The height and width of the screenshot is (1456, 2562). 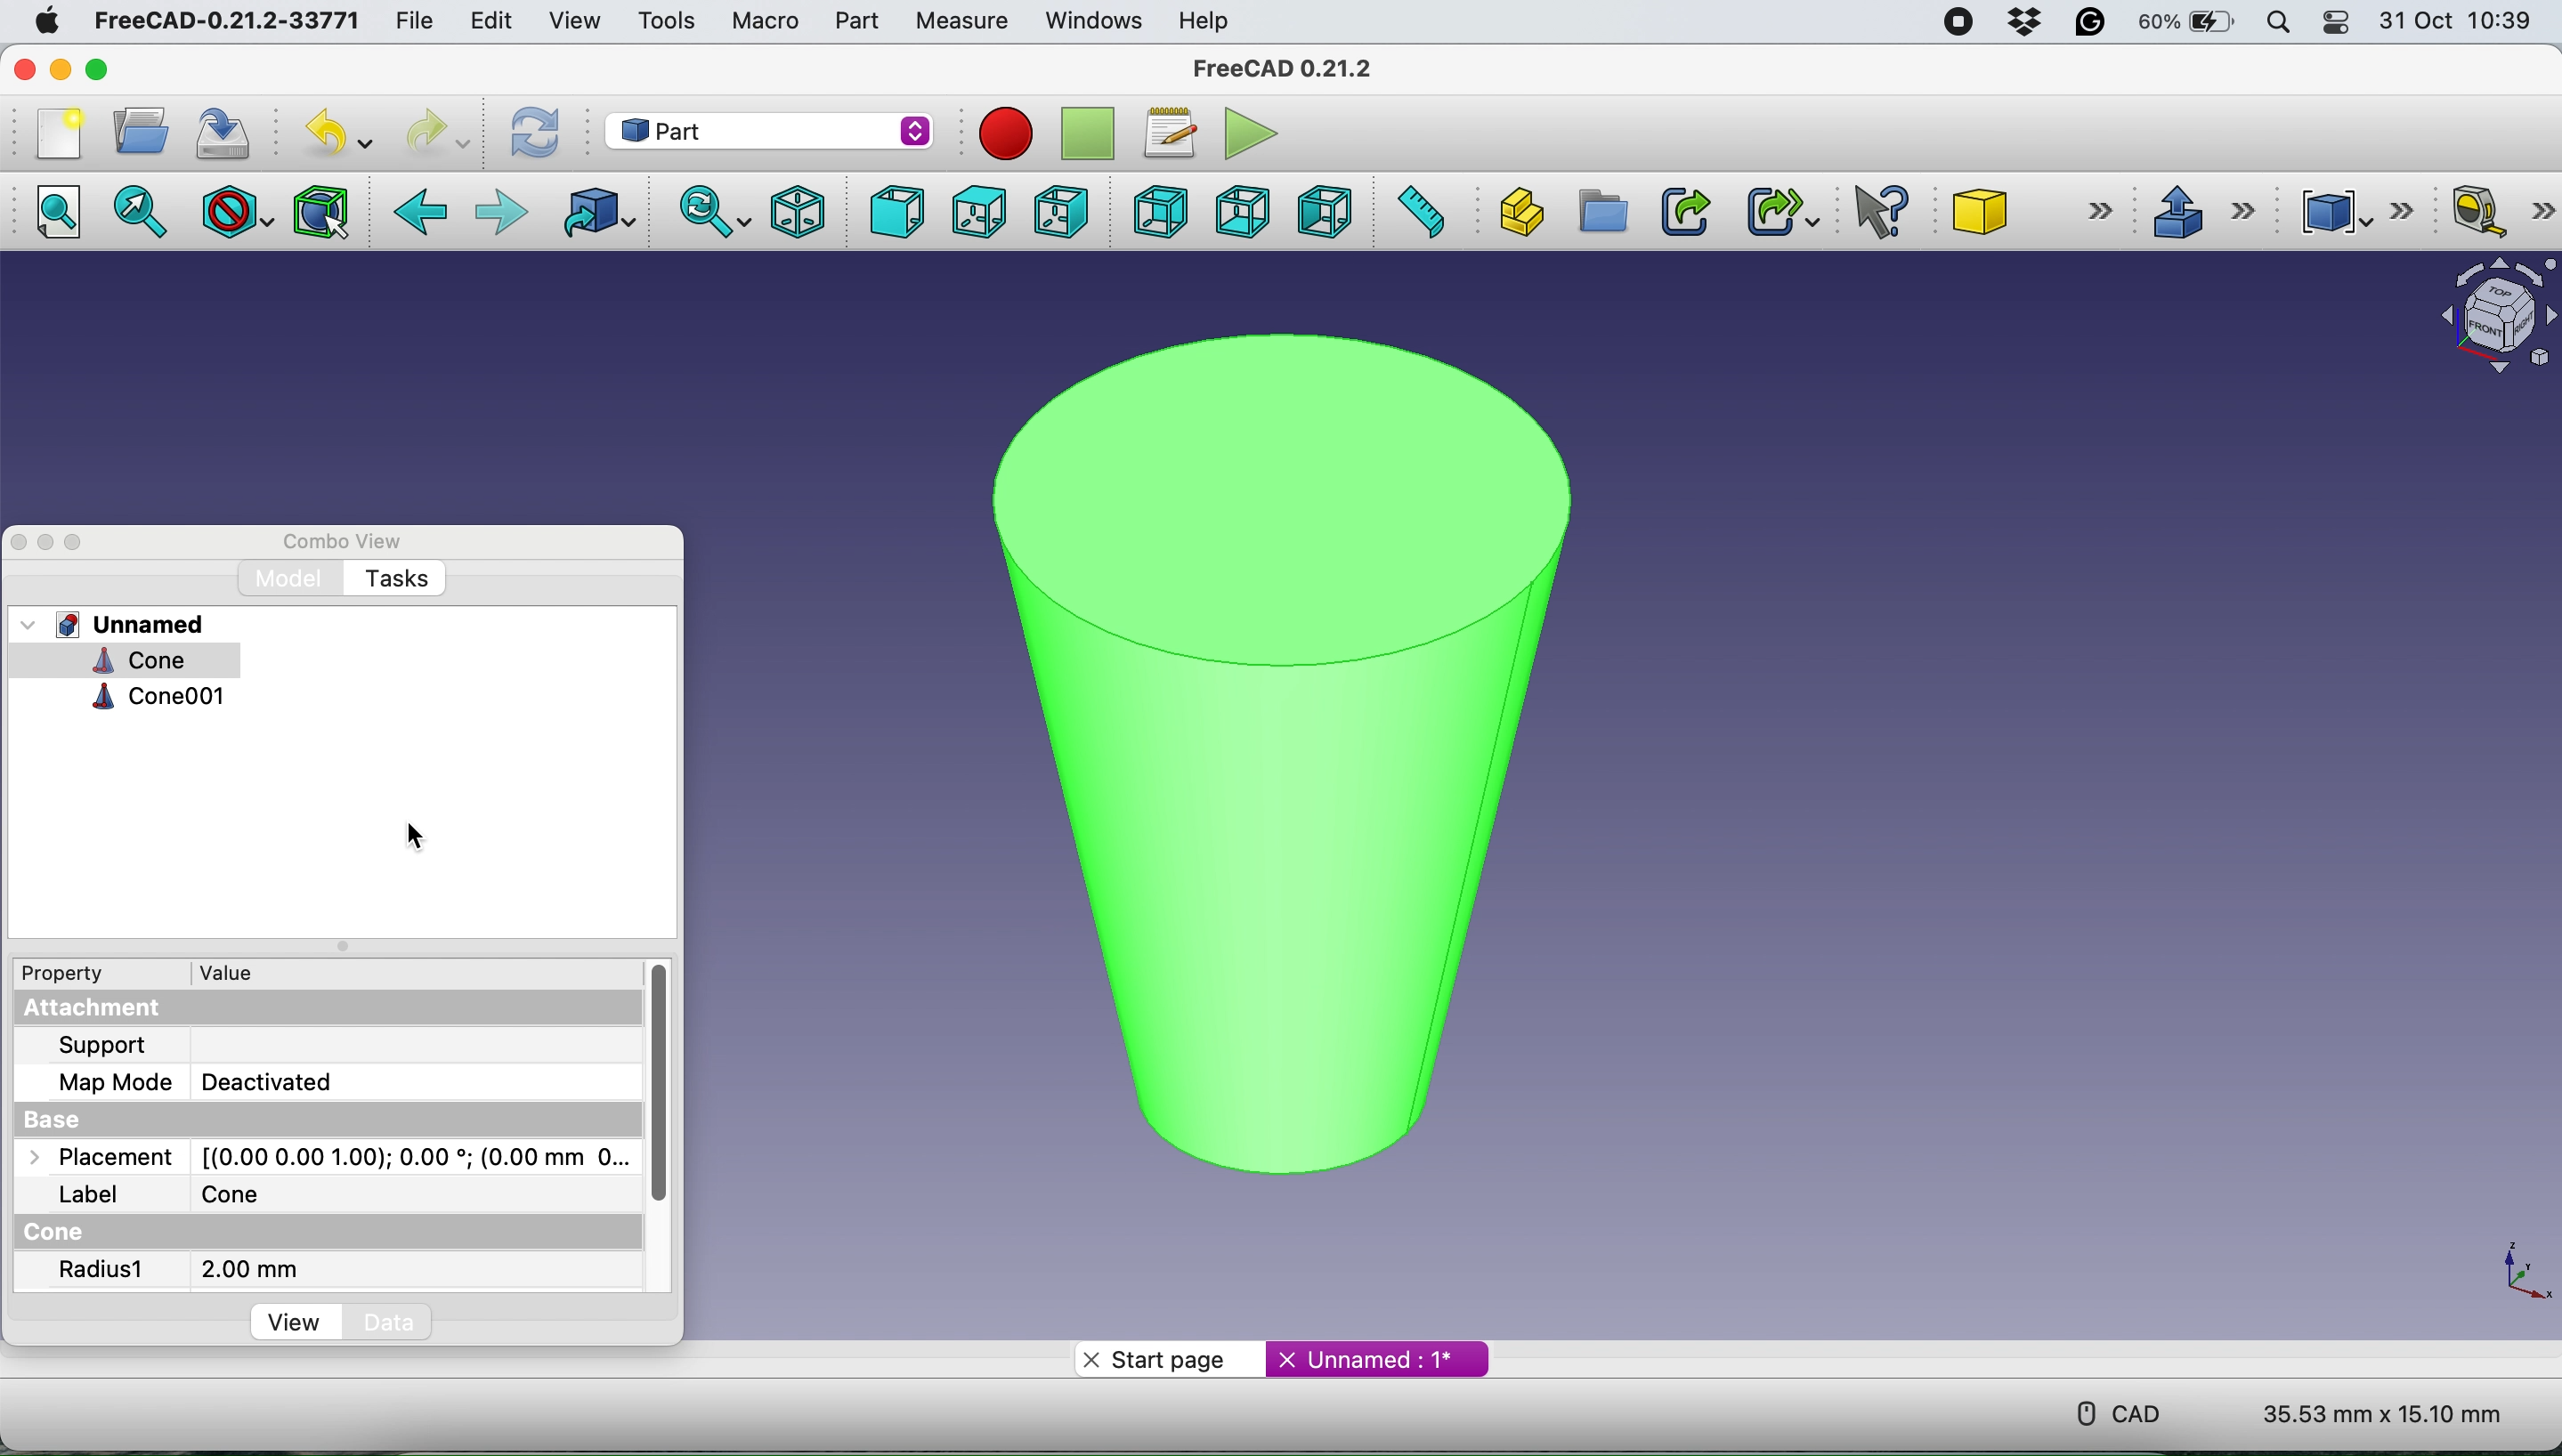 What do you see at coordinates (1267, 739) in the screenshot?
I see `cone` at bounding box center [1267, 739].